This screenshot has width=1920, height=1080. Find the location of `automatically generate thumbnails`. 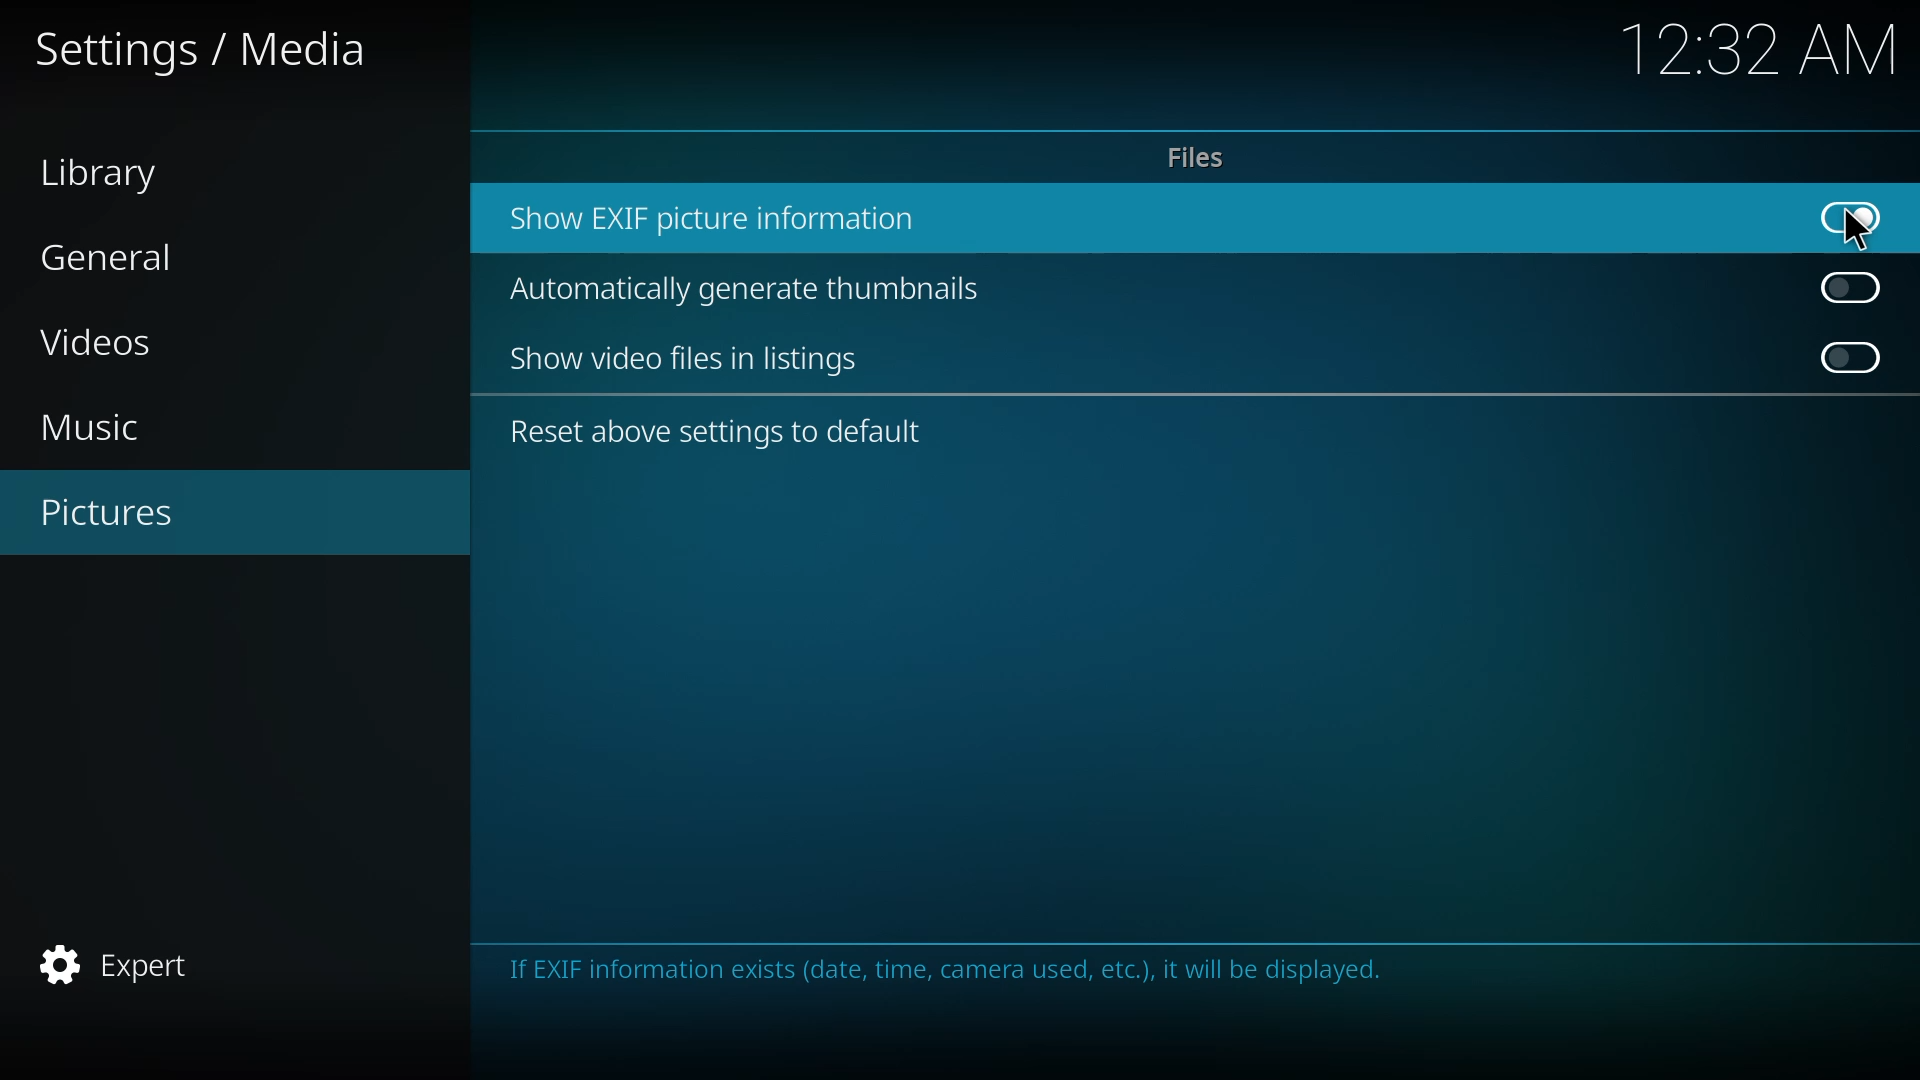

automatically generate thumbnails is located at coordinates (758, 290).